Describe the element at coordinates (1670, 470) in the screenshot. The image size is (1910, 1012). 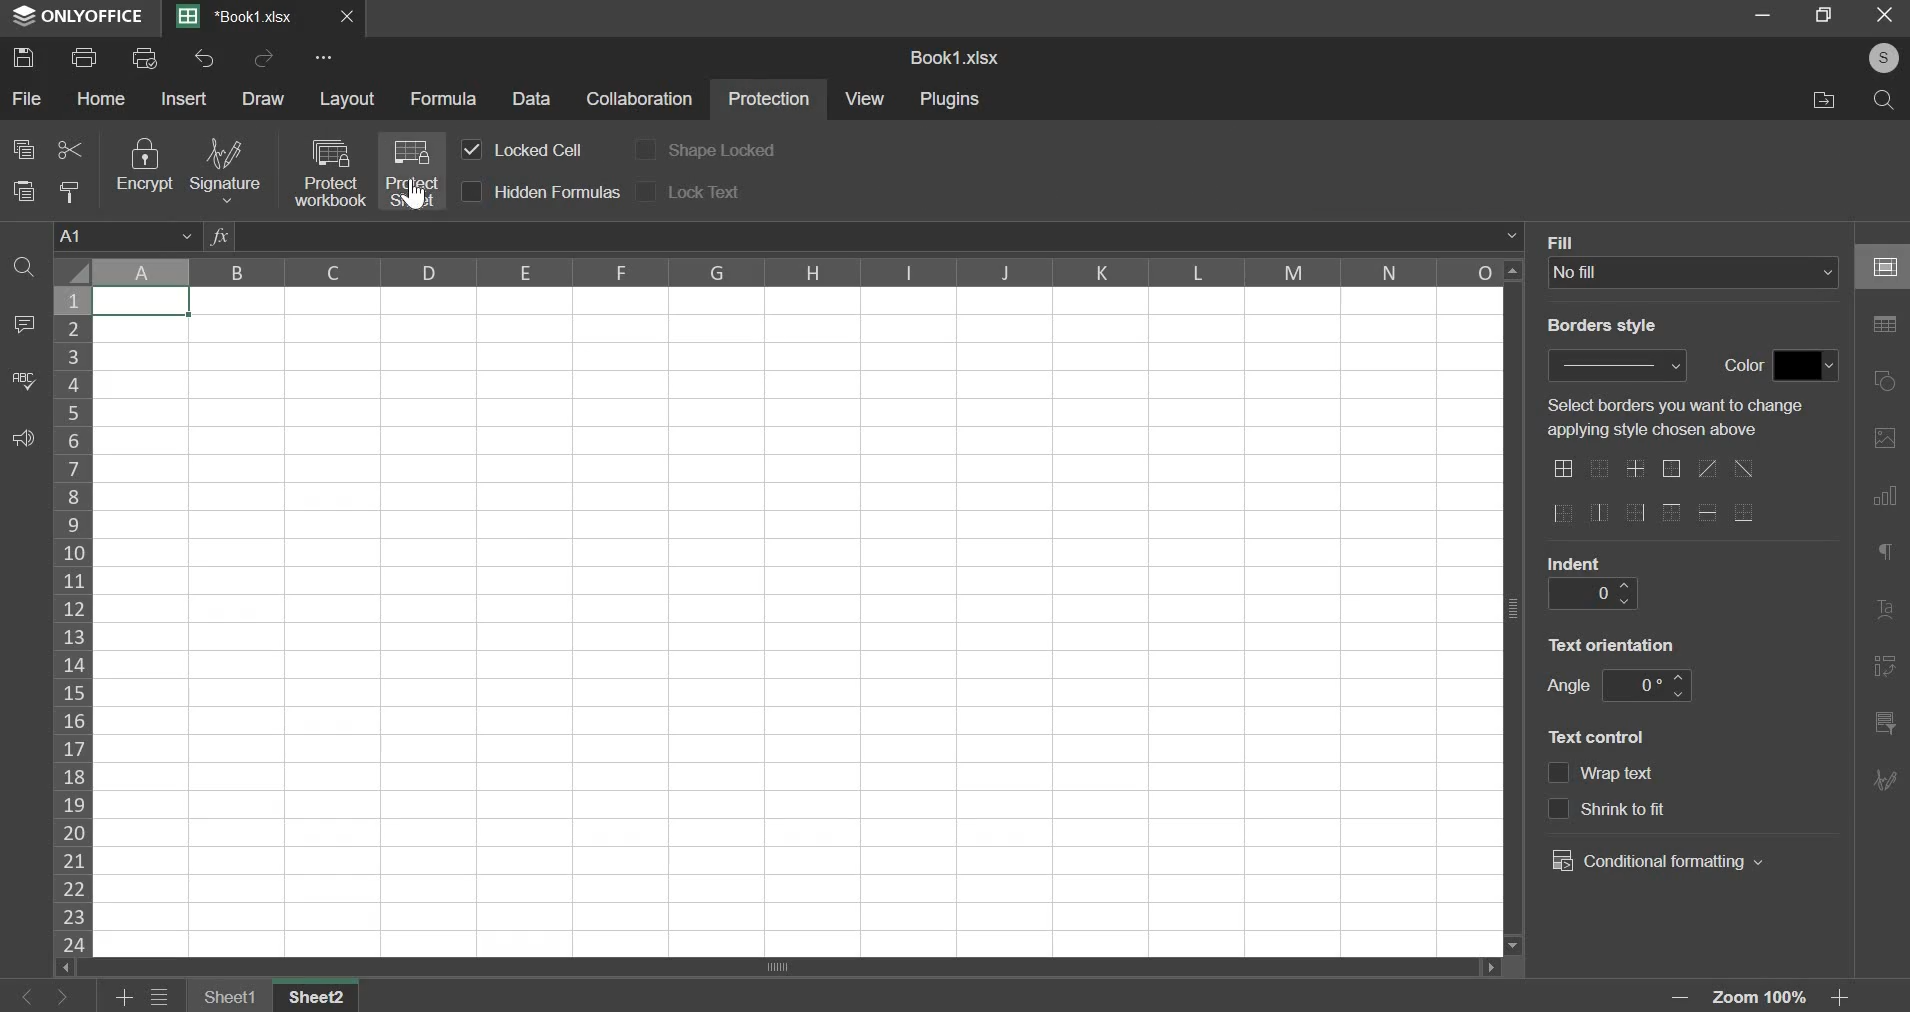
I see `border options` at that location.